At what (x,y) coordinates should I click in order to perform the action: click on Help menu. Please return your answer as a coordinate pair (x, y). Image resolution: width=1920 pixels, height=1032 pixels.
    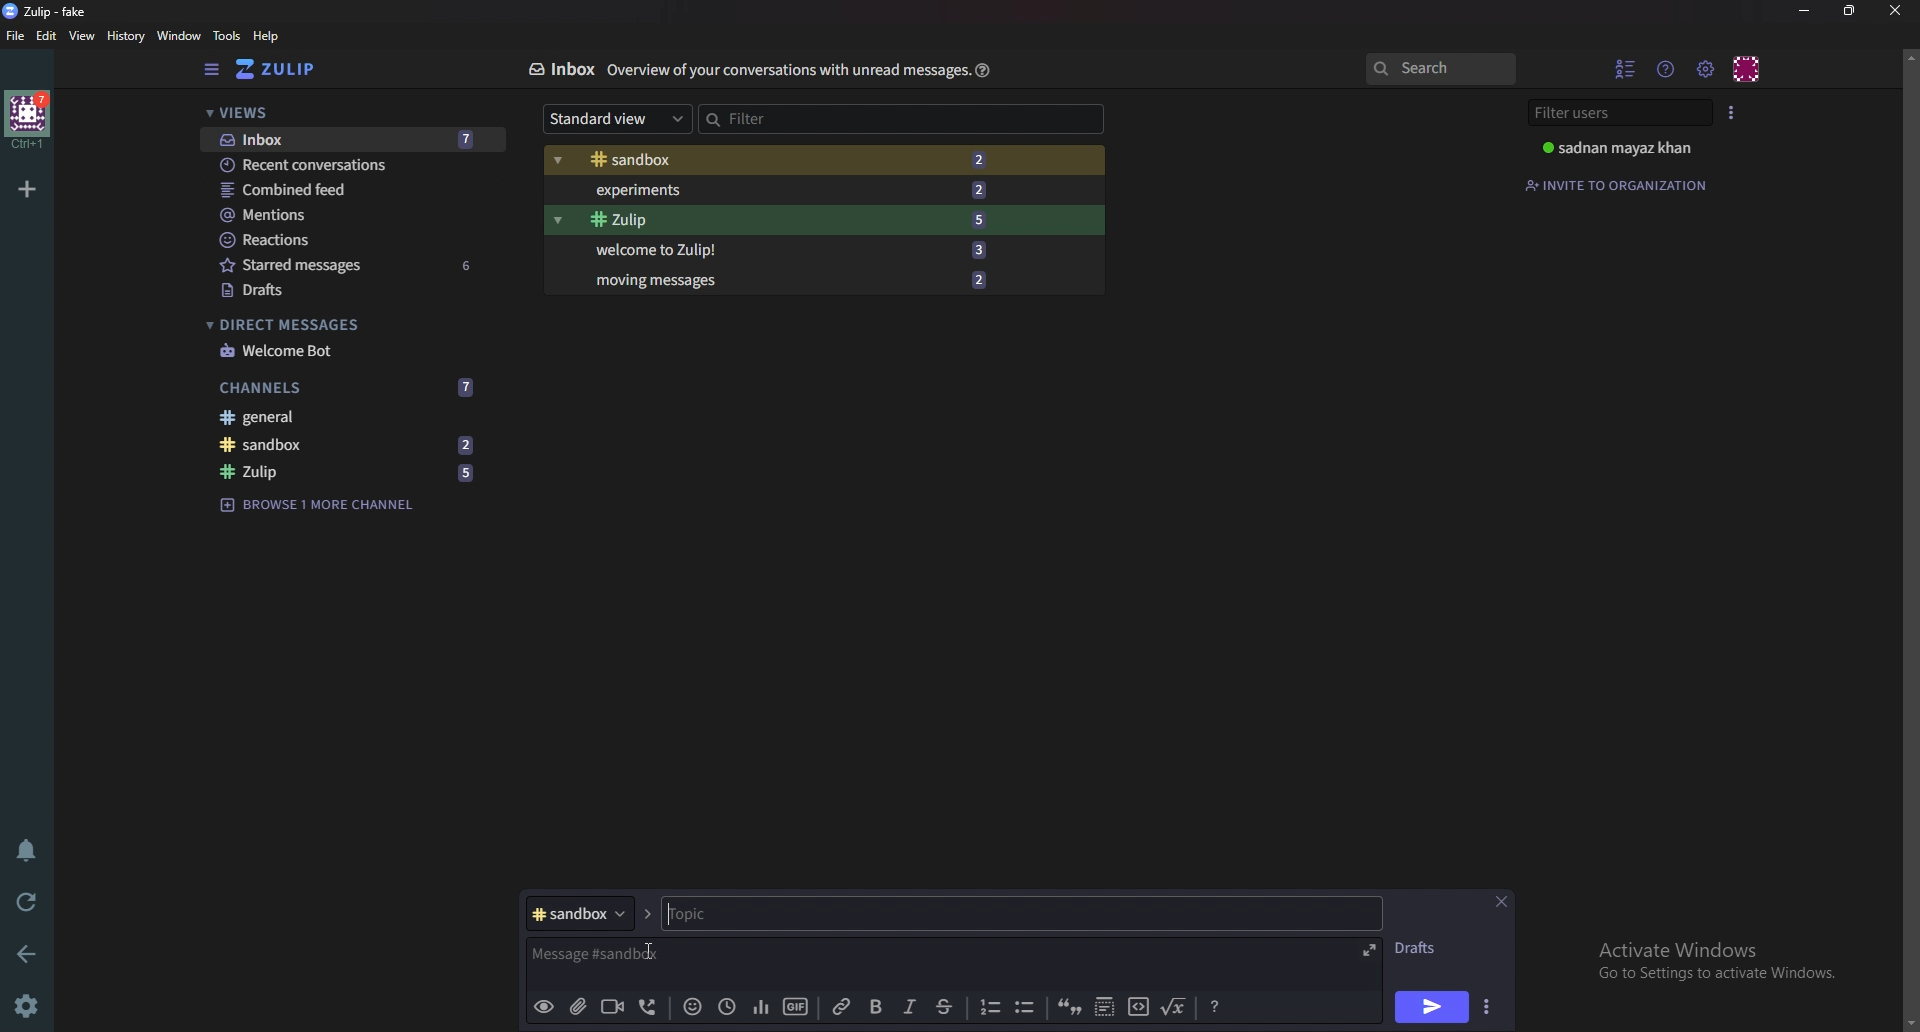
    Looking at the image, I should click on (1667, 68).